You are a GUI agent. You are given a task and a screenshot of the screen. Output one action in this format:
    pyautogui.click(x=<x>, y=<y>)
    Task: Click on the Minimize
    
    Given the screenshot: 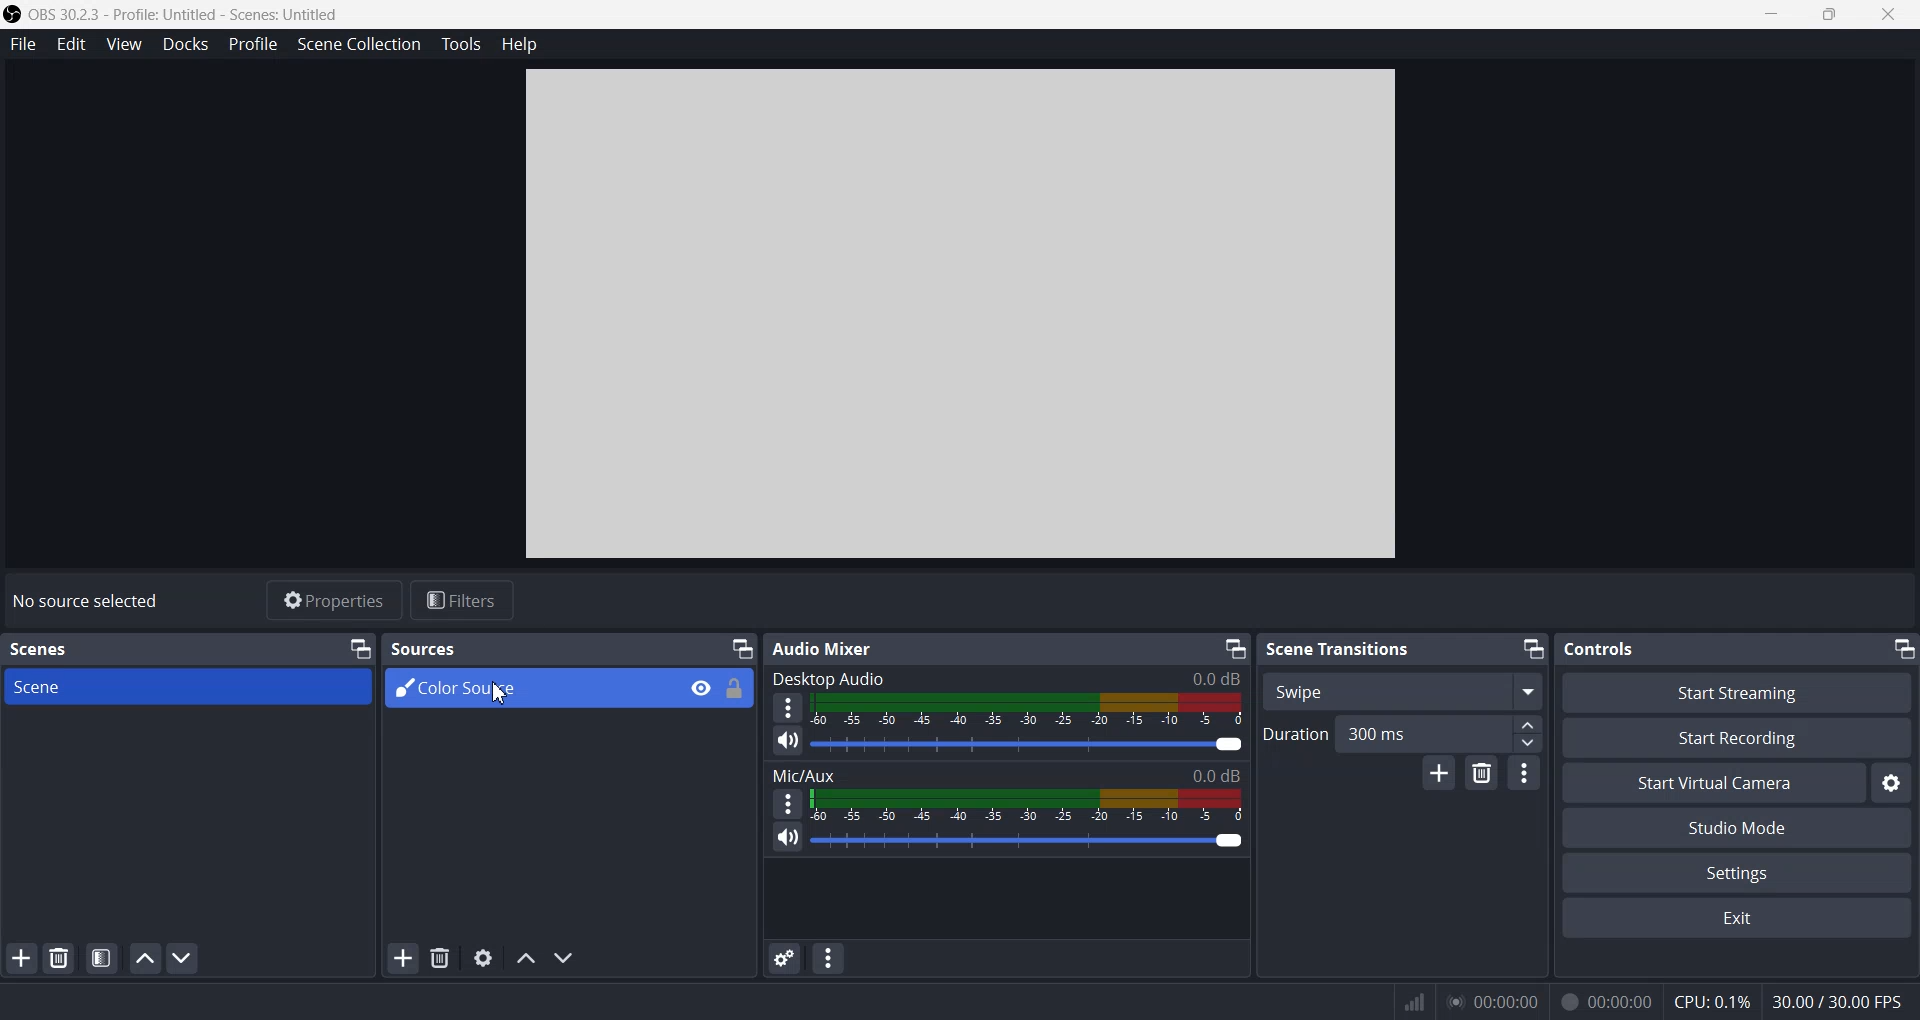 What is the action you would take?
    pyautogui.click(x=360, y=647)
    